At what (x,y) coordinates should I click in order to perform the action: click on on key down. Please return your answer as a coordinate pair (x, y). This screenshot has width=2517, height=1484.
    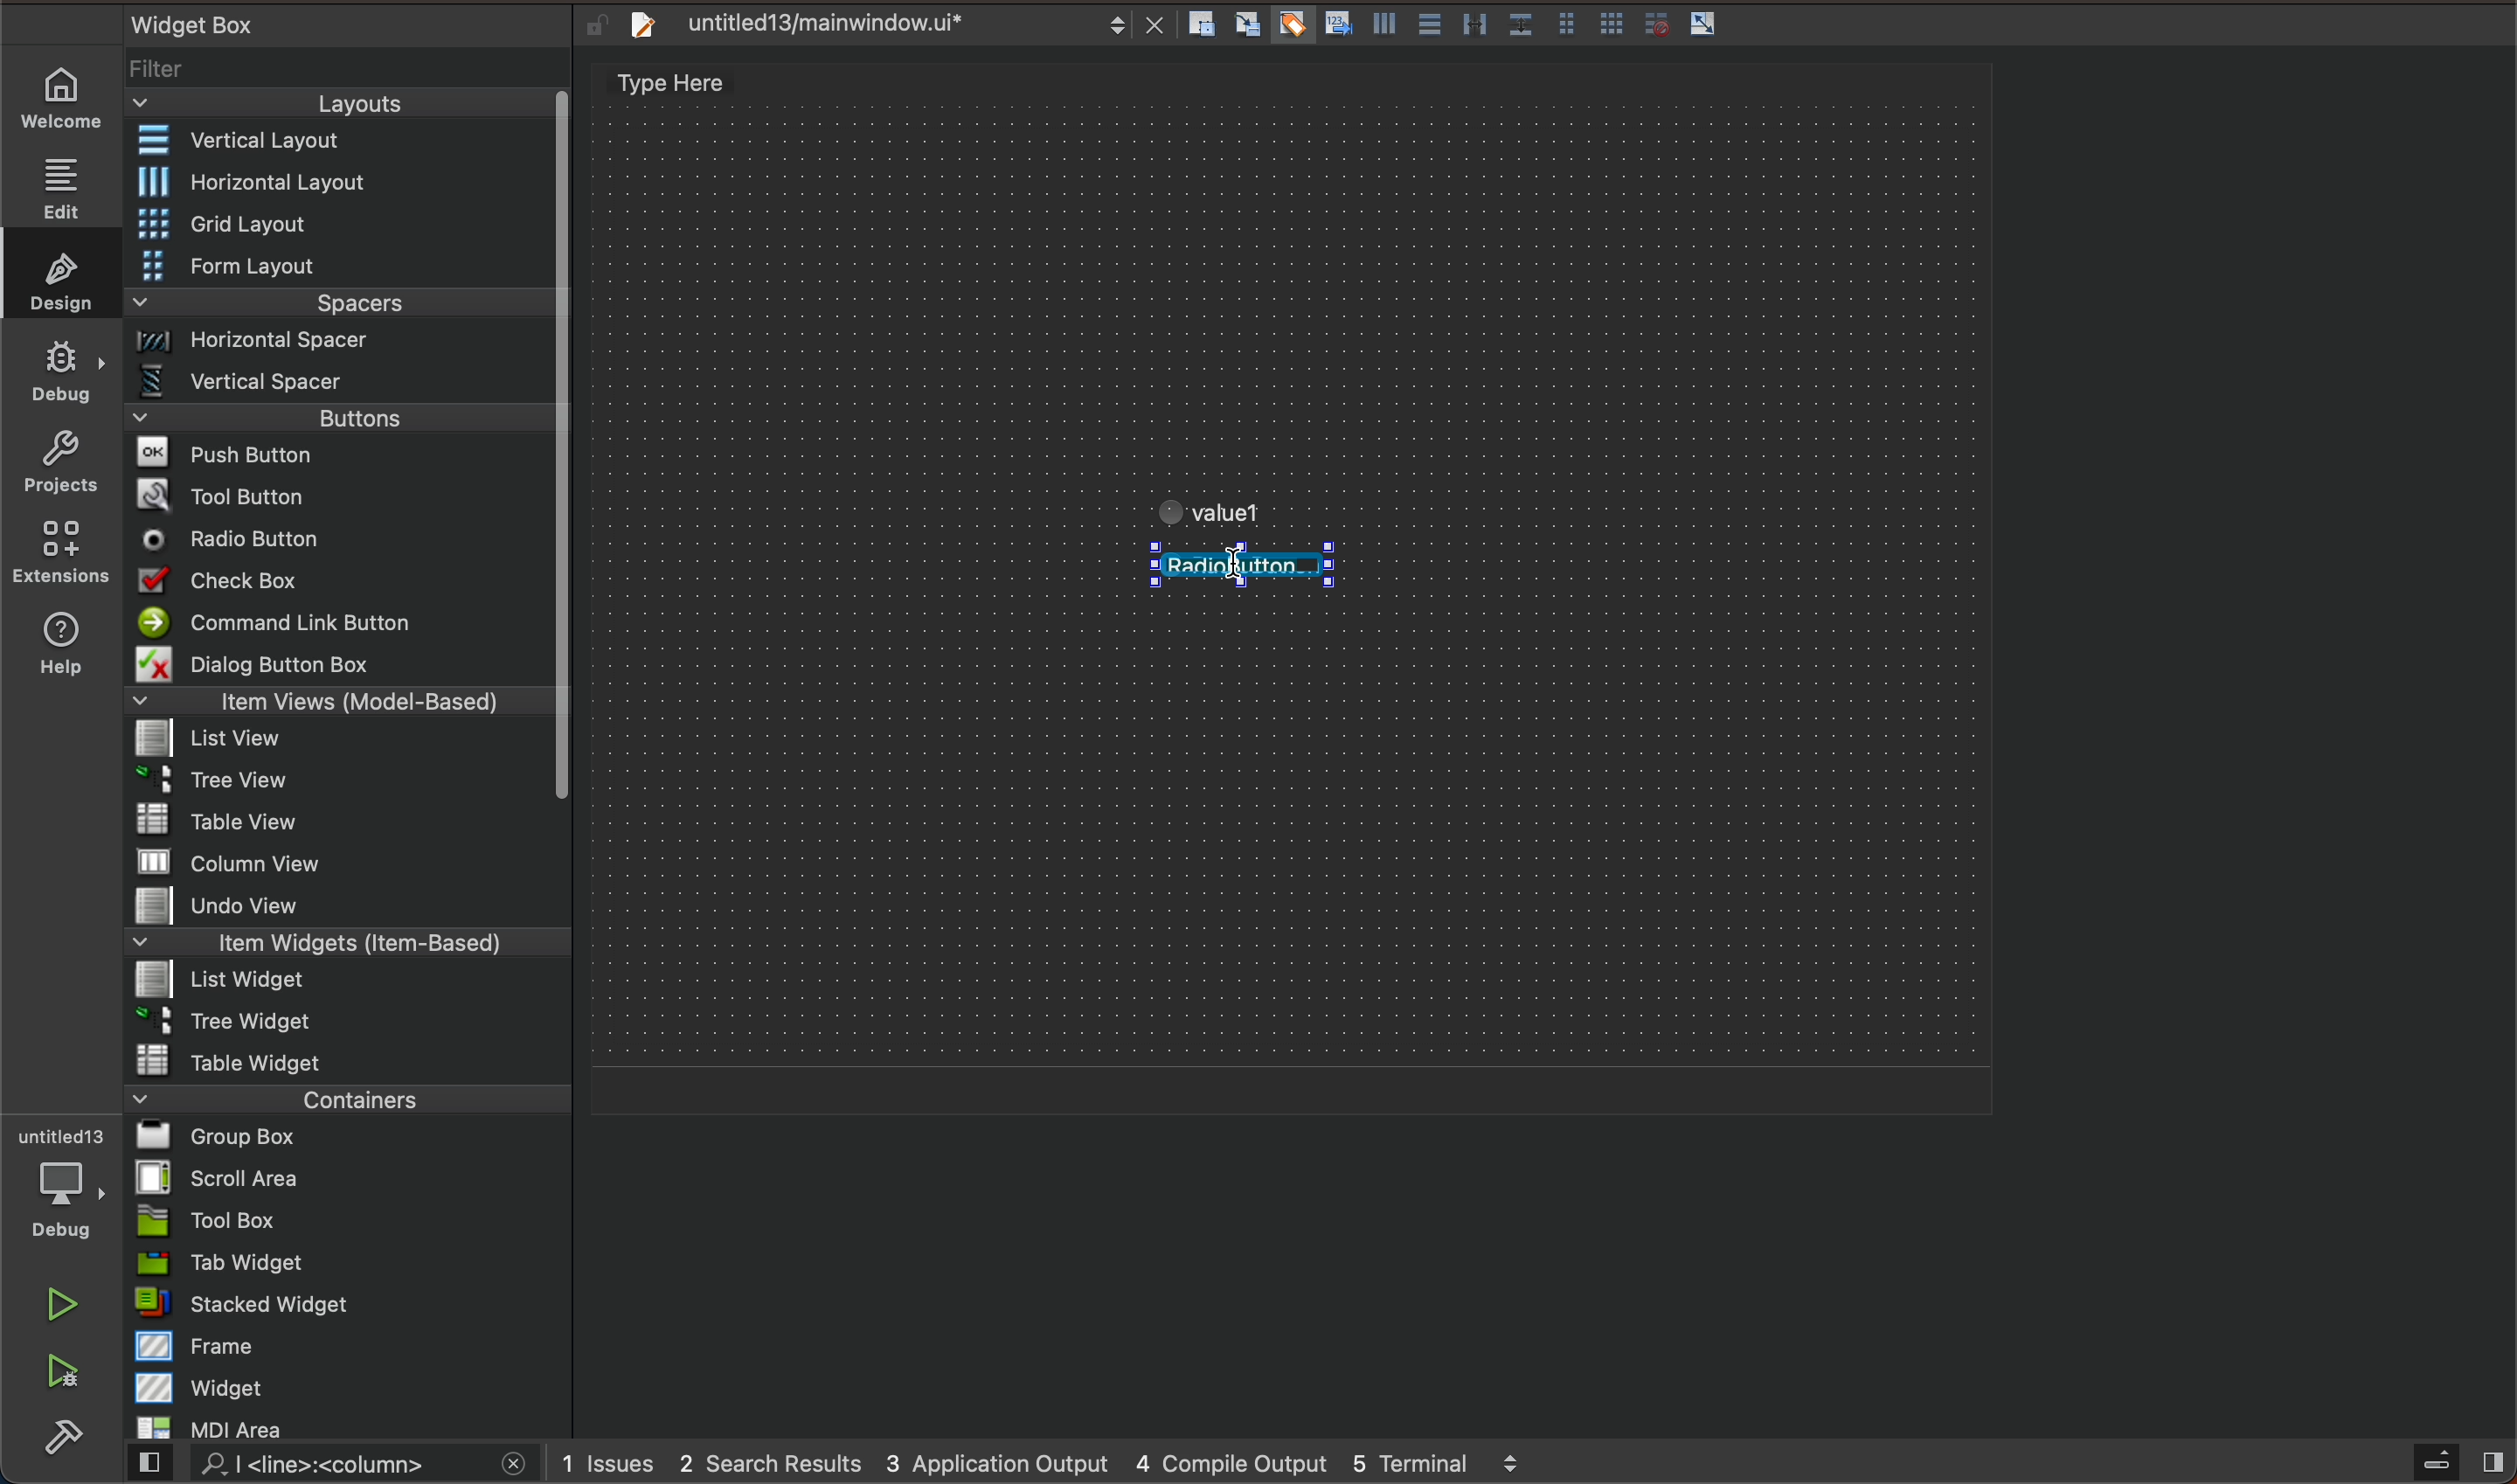
    Looking at the image, I should click on (239, 541).